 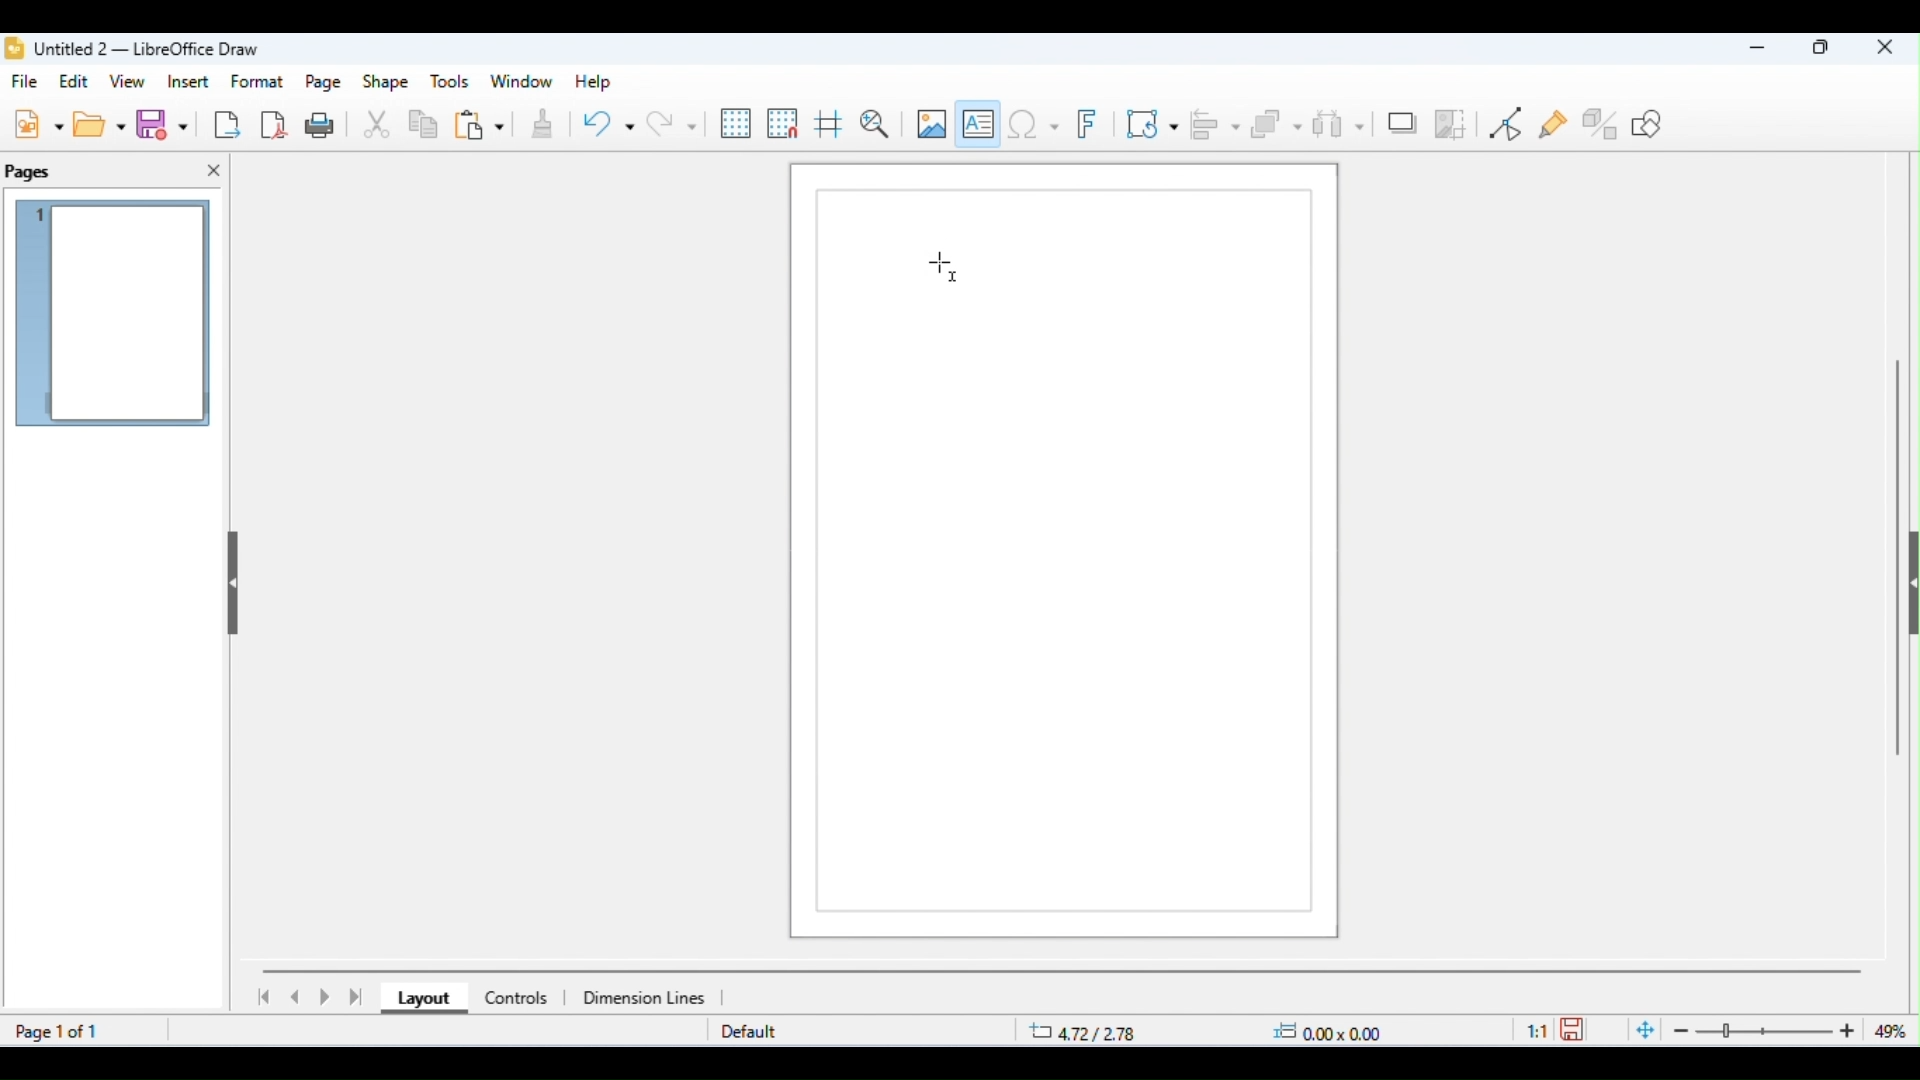 What do you see at coordinates (875, 124) in the screenshot?
I see `zoom and pan` at bounding box center [875, 124].